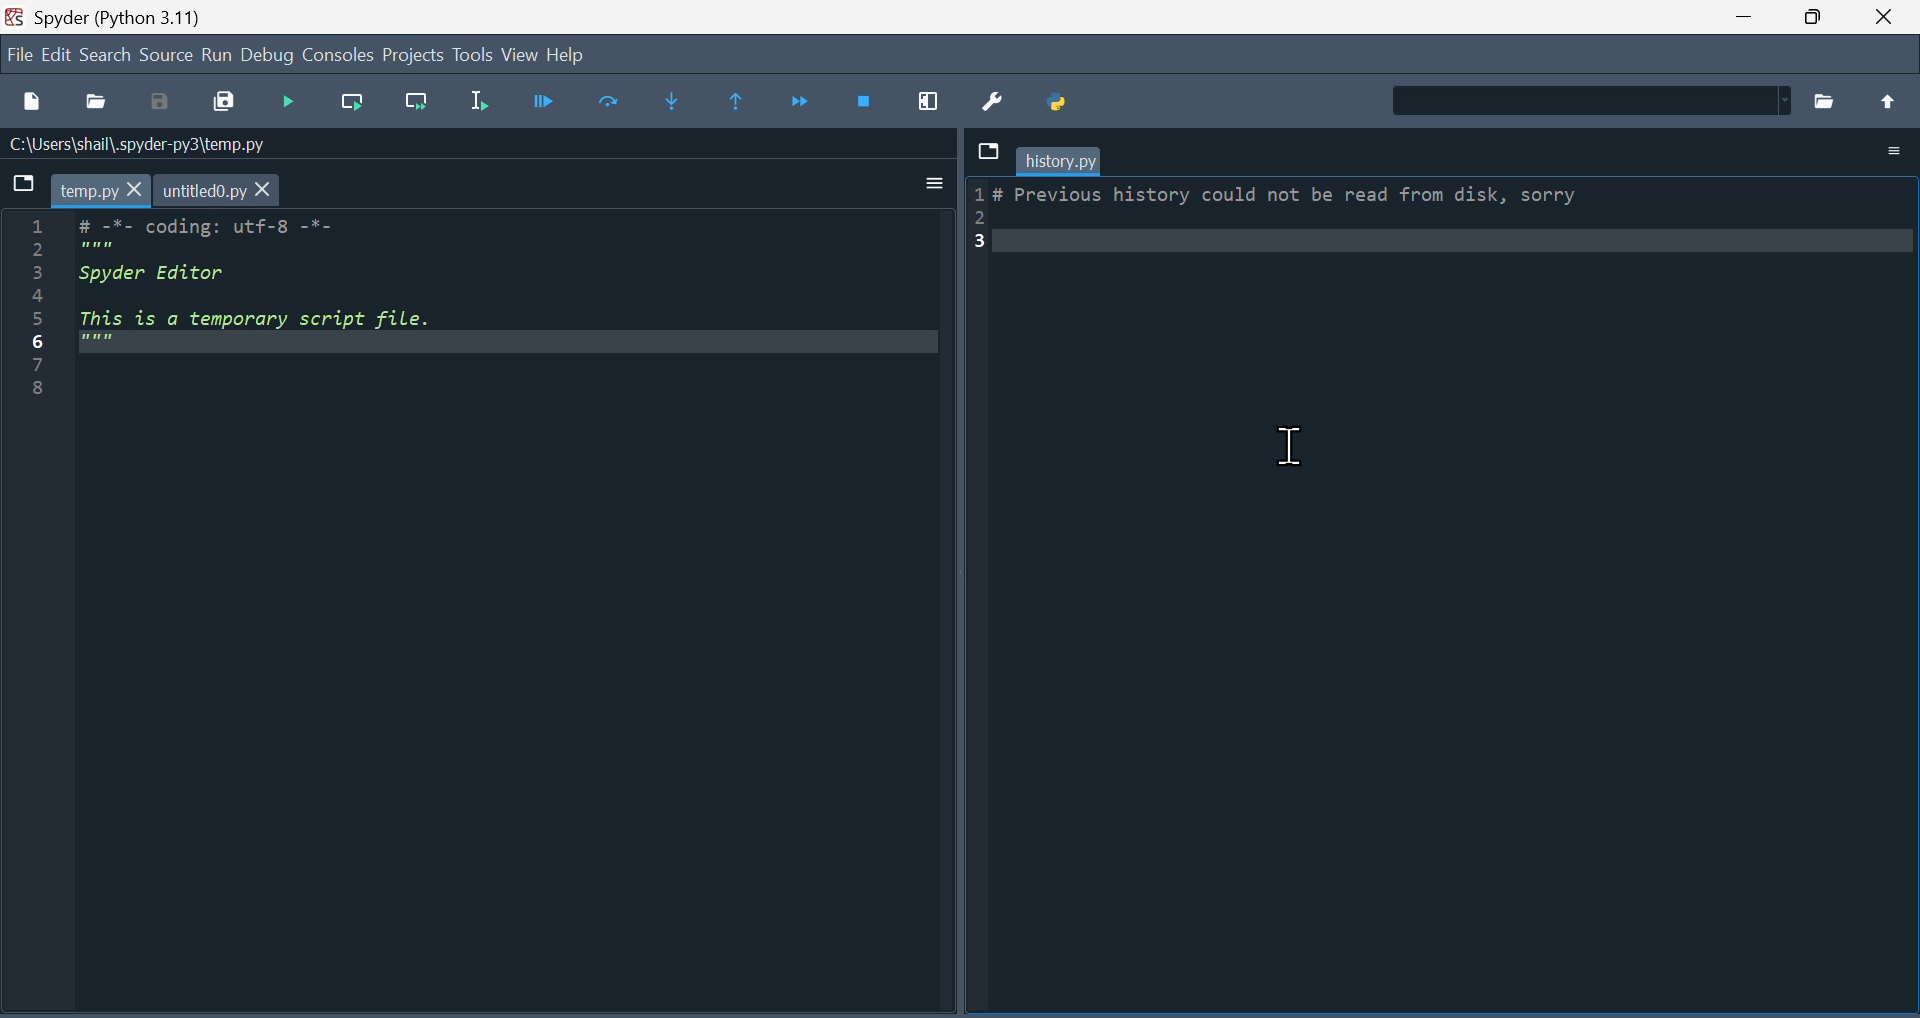  What do you see at coordinates (97, 102) in the screenshot?
I see `Open file` at bounding box center [97, 102].